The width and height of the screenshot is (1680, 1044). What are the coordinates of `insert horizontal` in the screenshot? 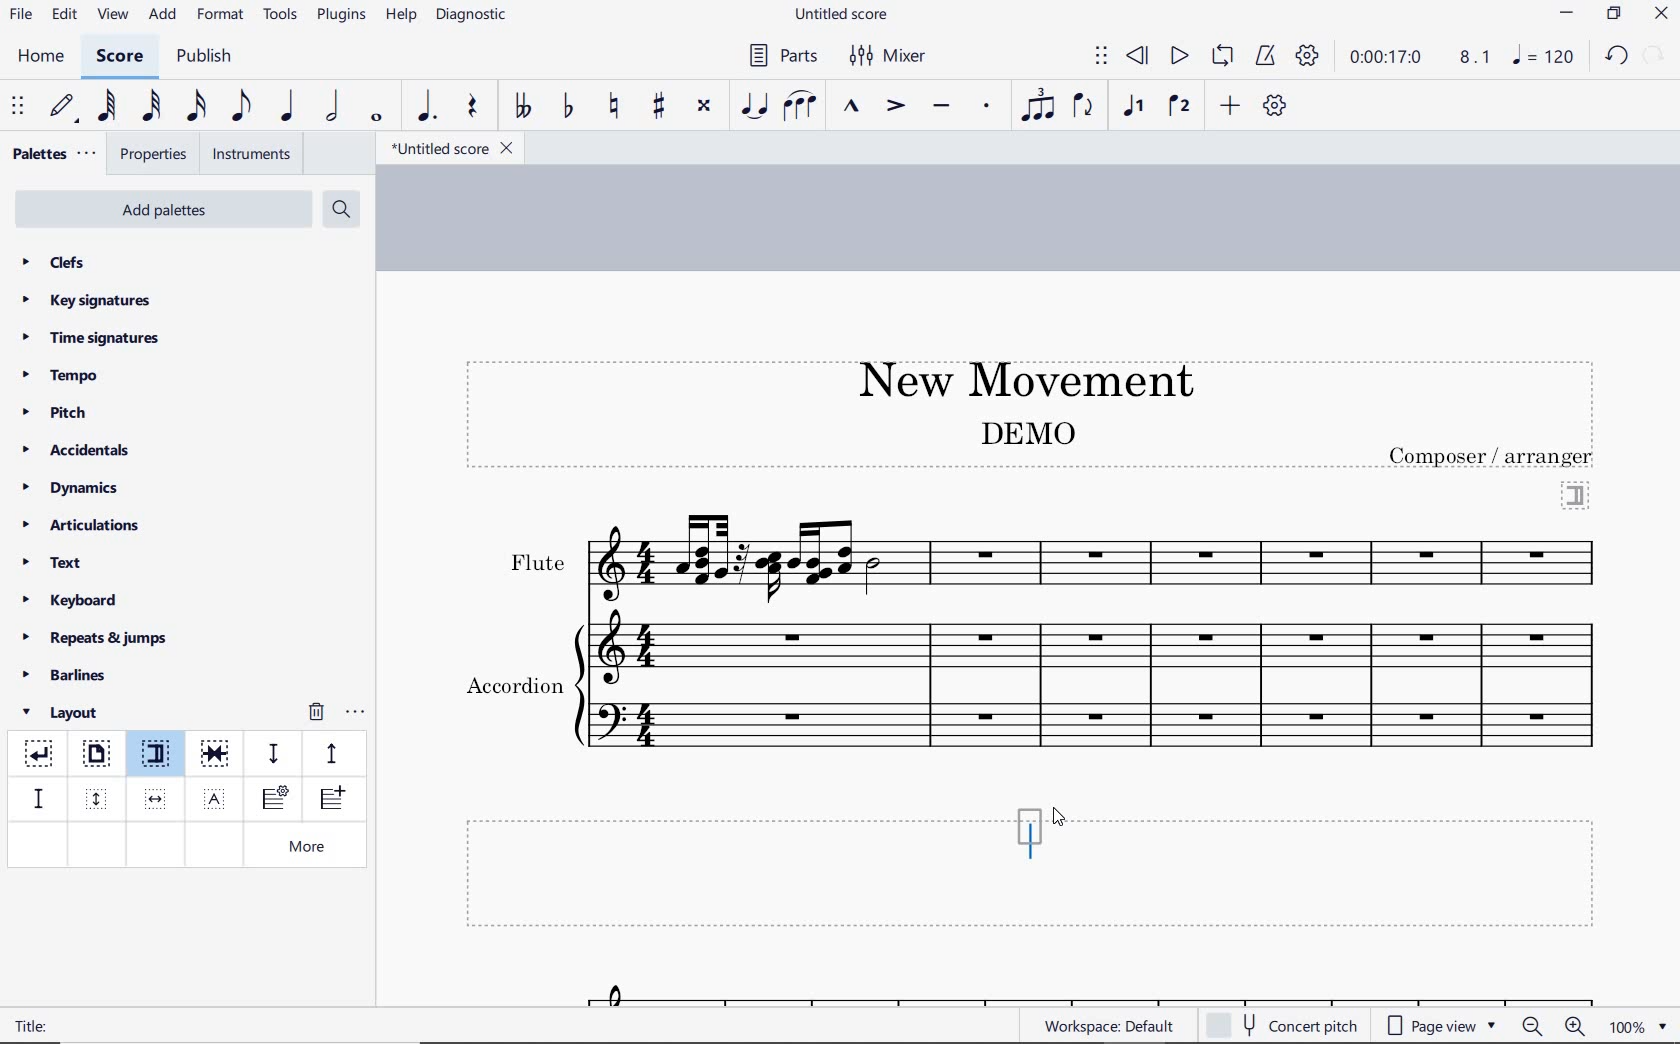 It's located at (156, 799).